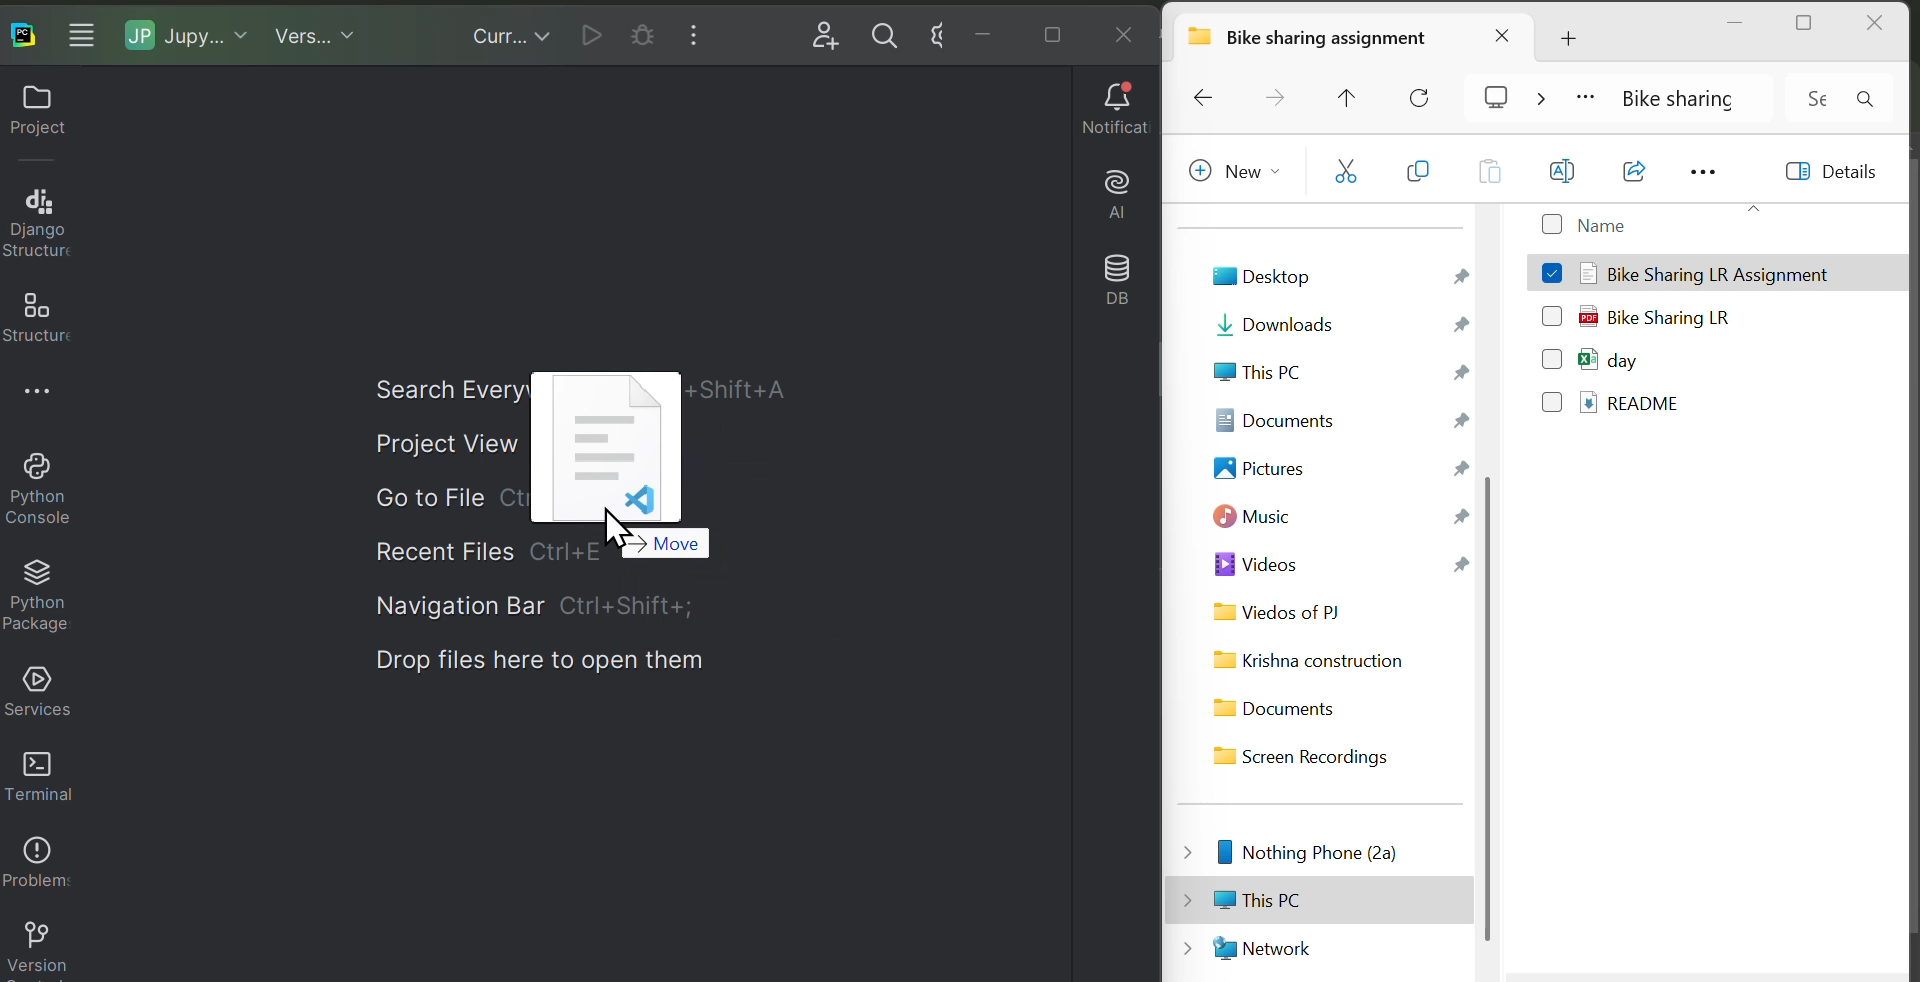 The image size is (1920, 982). I want to click on Services, so click(41, 689).